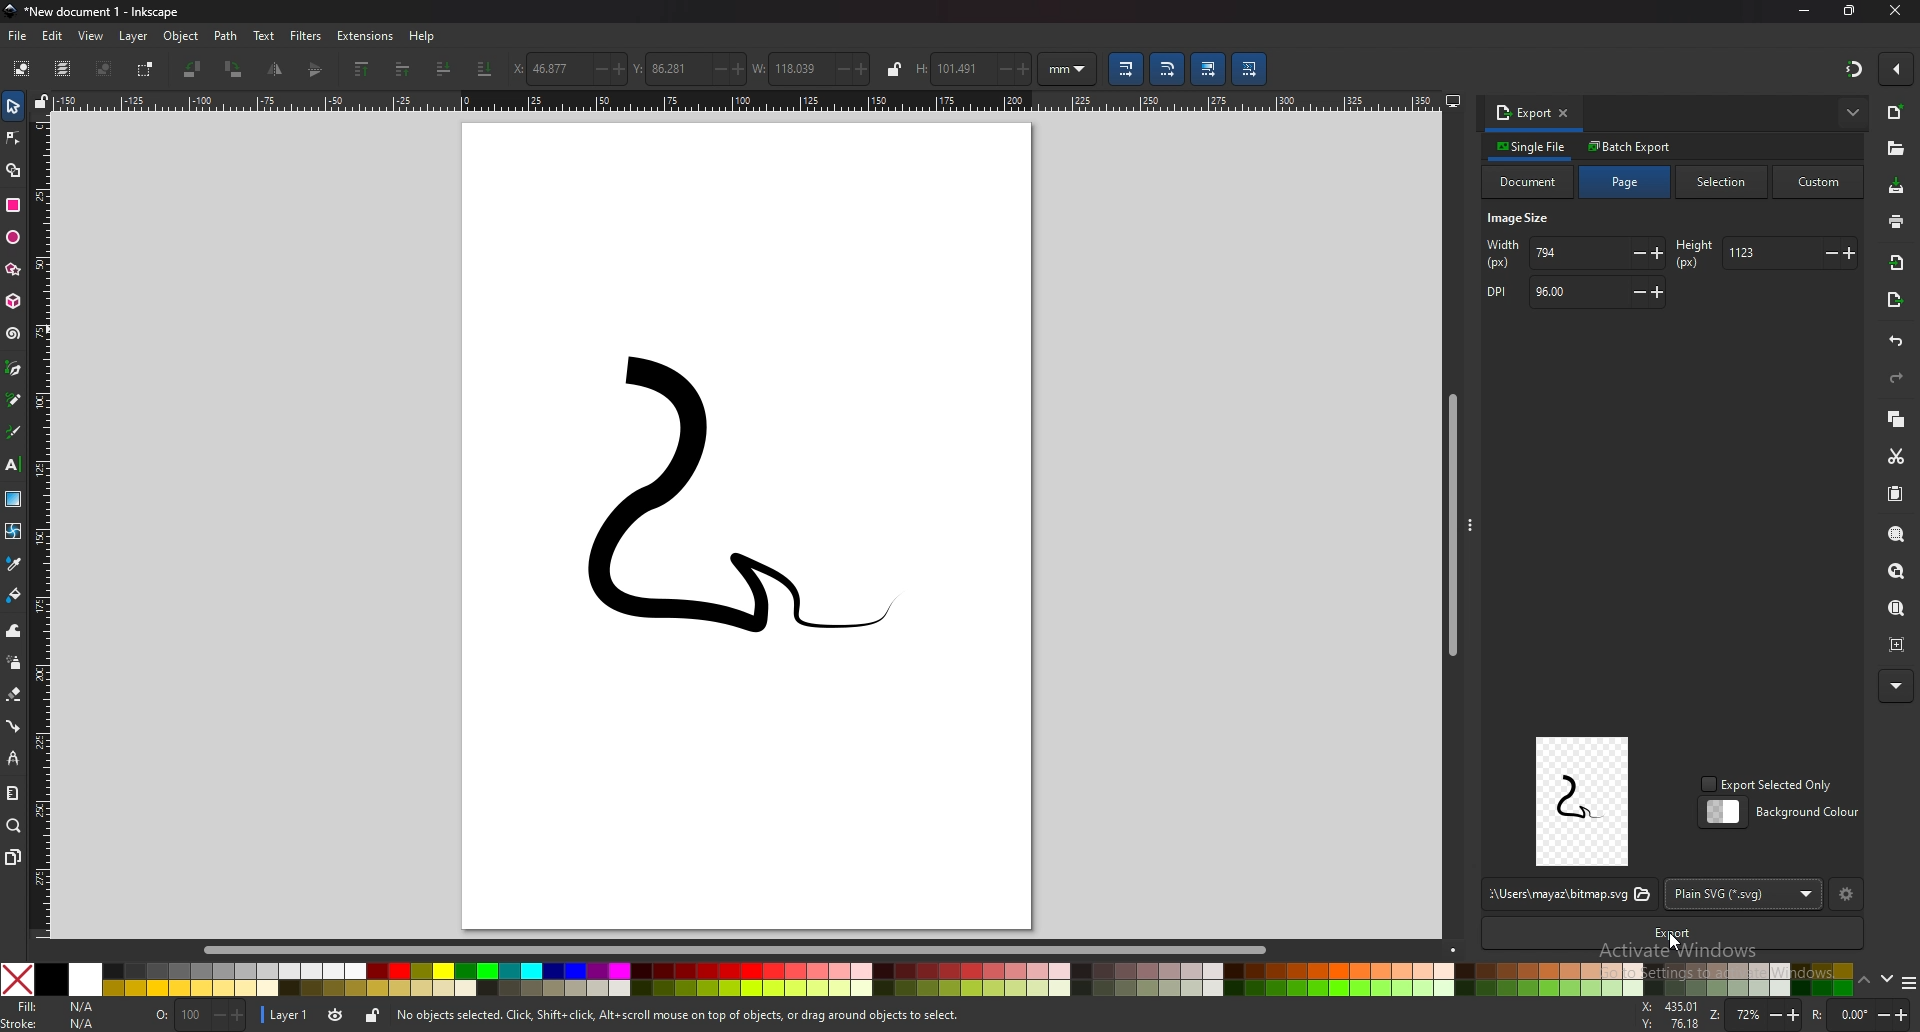  What do you see at coordinates (14, 431) in the screenshot?
I see `calligraphy` at bounding box center [14, 431].